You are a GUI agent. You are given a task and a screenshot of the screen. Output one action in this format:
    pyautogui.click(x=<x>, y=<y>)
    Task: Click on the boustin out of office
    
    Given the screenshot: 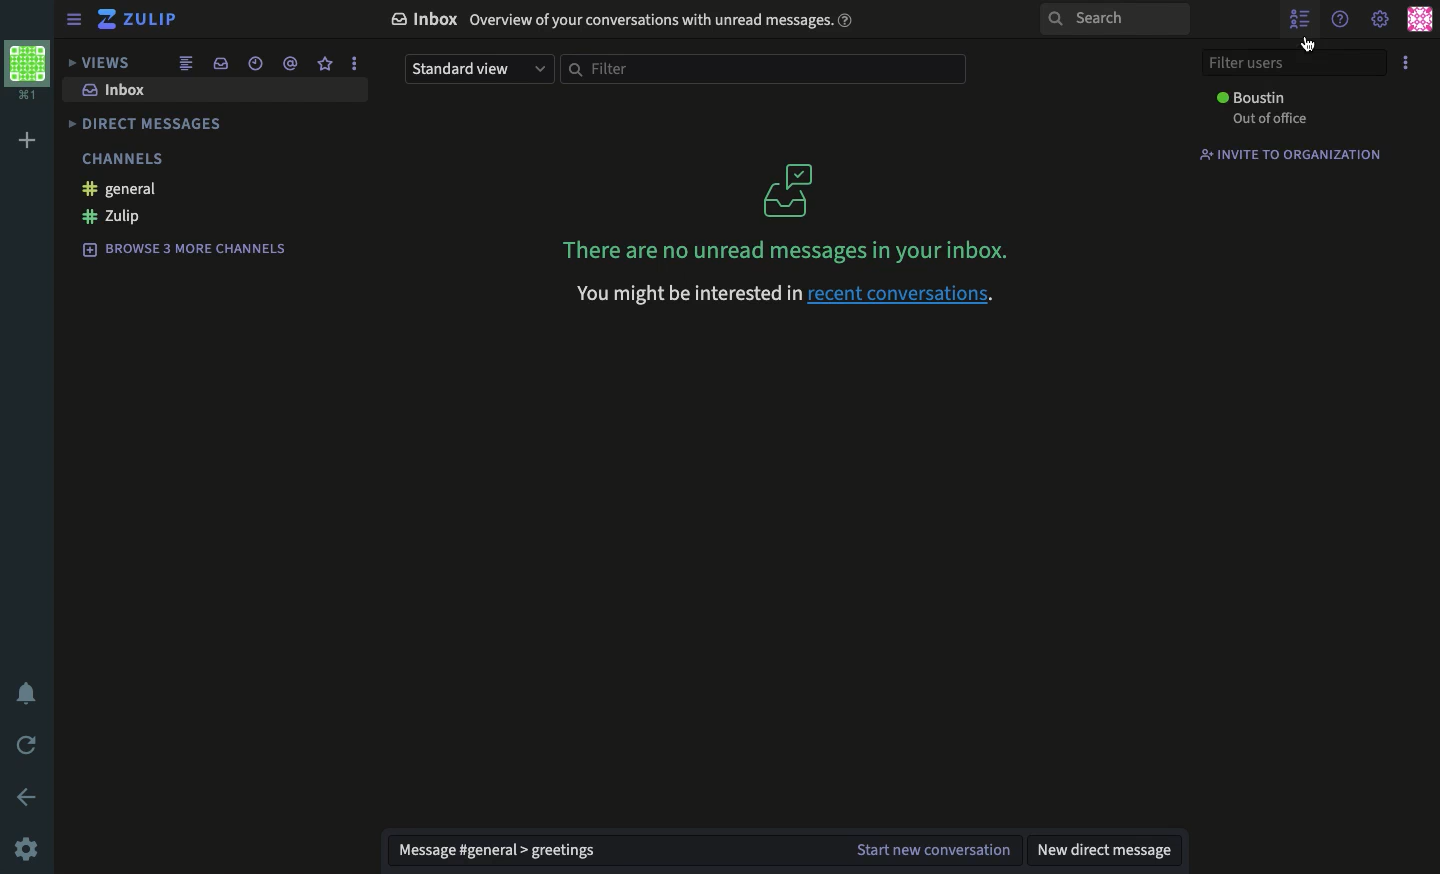 What is the action you would take?
    pyautogui.click(x=1258, y=109)
    